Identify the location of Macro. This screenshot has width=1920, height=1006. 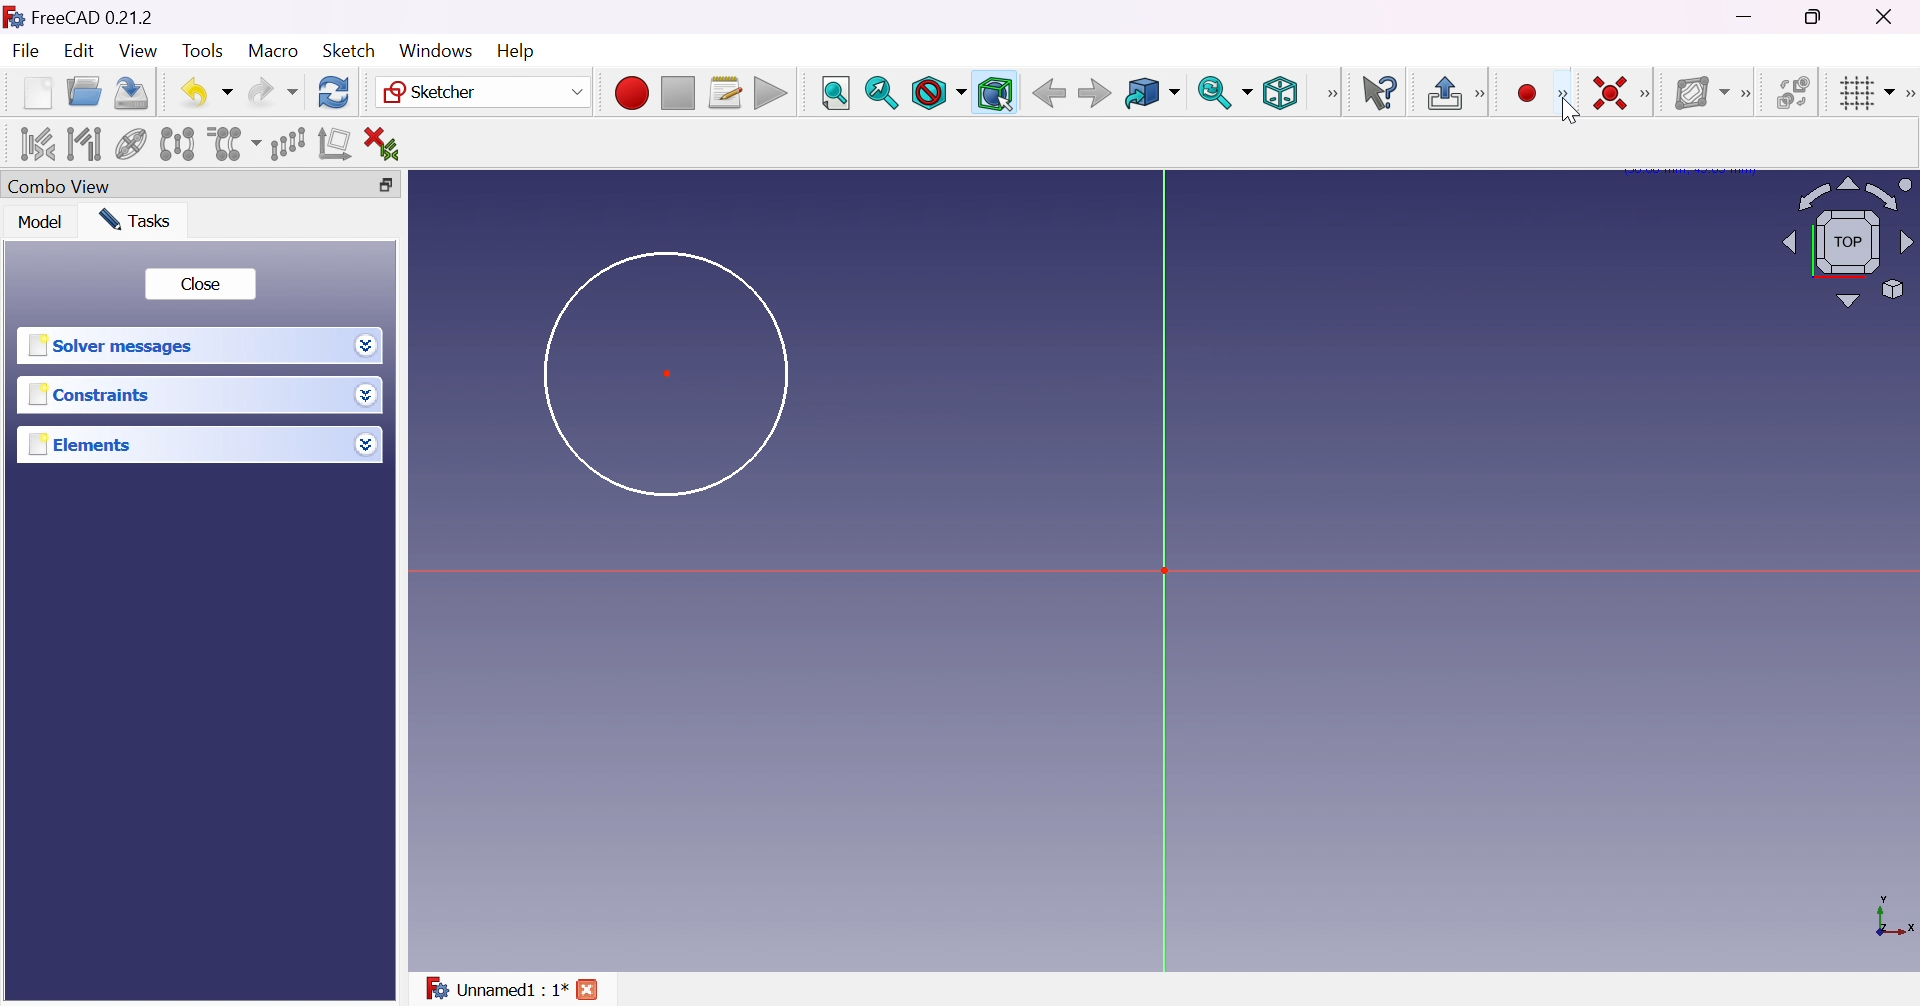
(274, 50).